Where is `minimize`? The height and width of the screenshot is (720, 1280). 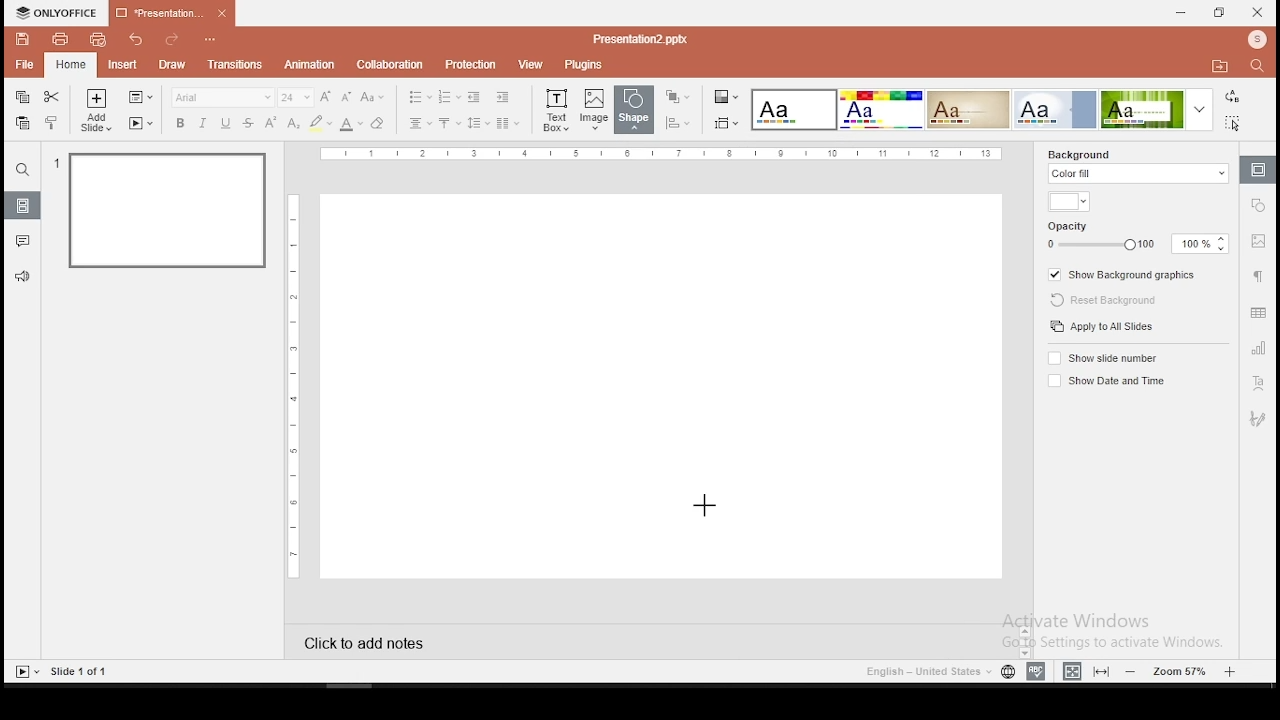 minimize is located at coordinates (1182, 14).